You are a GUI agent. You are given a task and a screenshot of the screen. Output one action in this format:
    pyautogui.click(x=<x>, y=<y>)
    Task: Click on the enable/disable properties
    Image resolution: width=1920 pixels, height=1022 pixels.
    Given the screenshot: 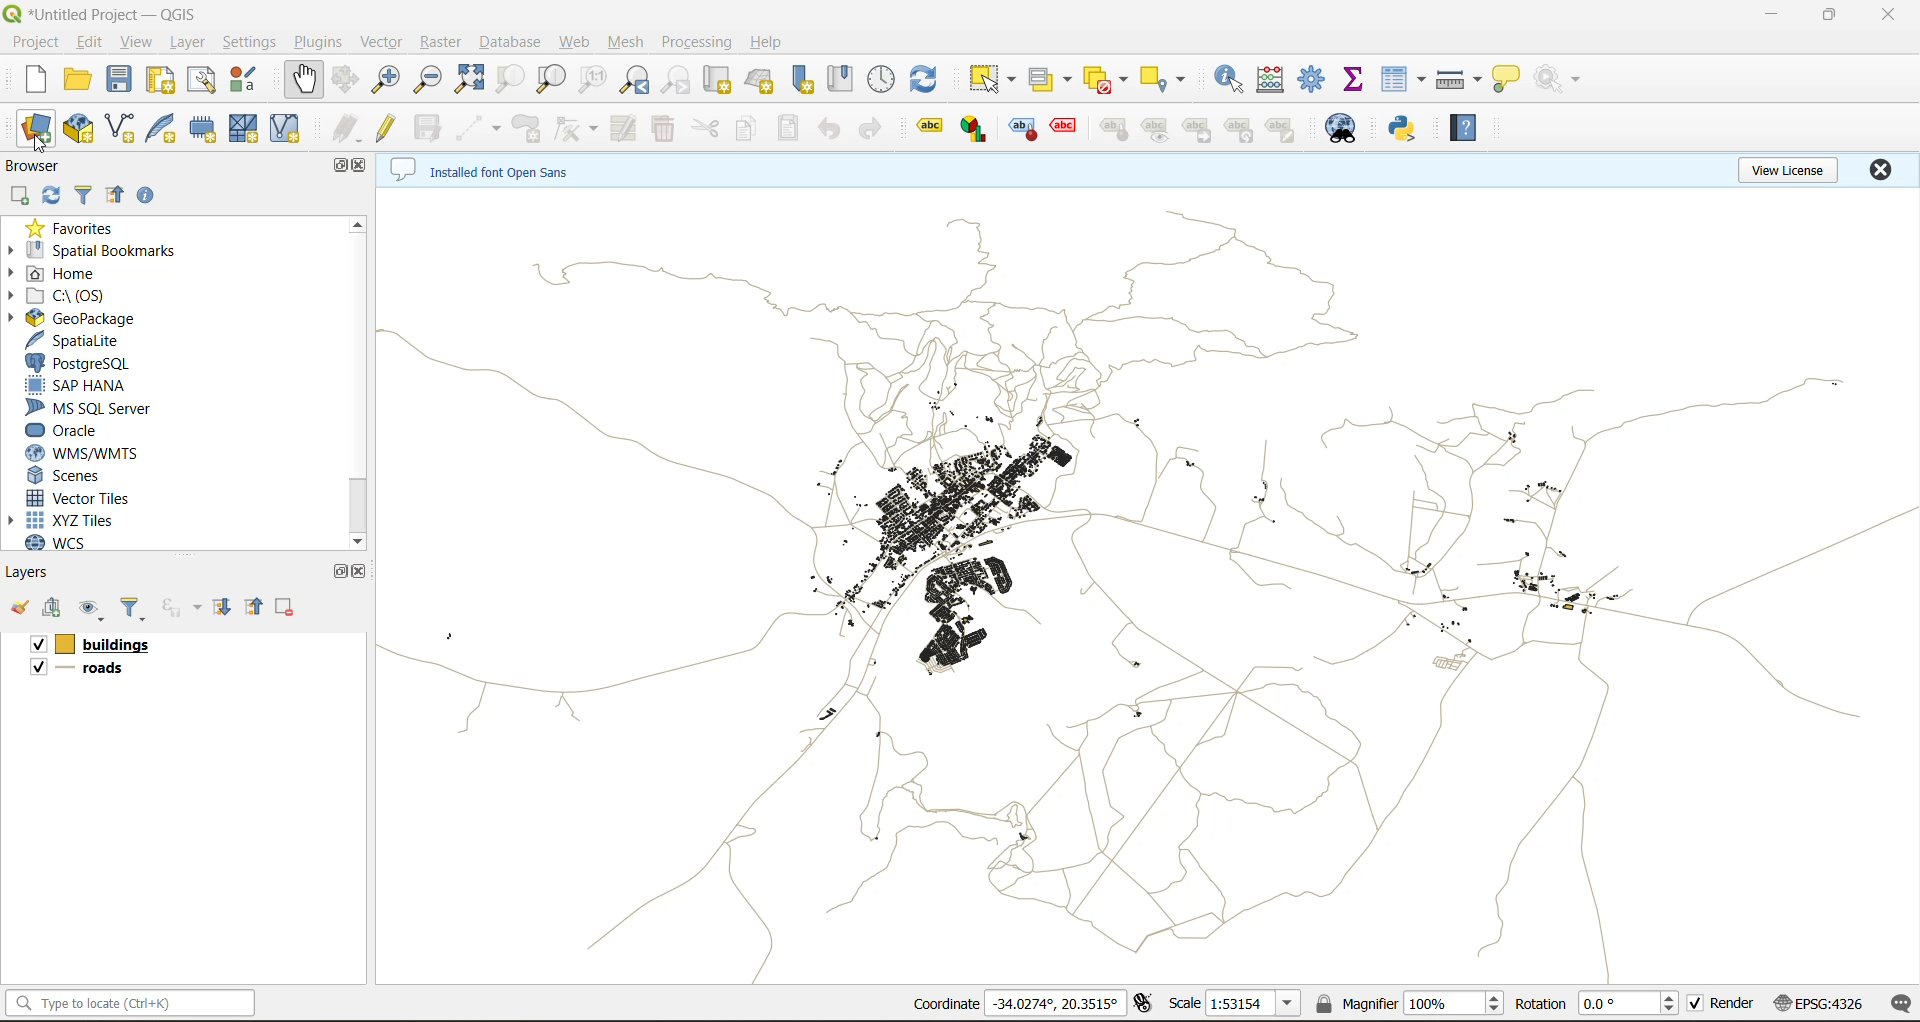 What is the action you would take?
    pyautogui.click(x=151, y=200)
    